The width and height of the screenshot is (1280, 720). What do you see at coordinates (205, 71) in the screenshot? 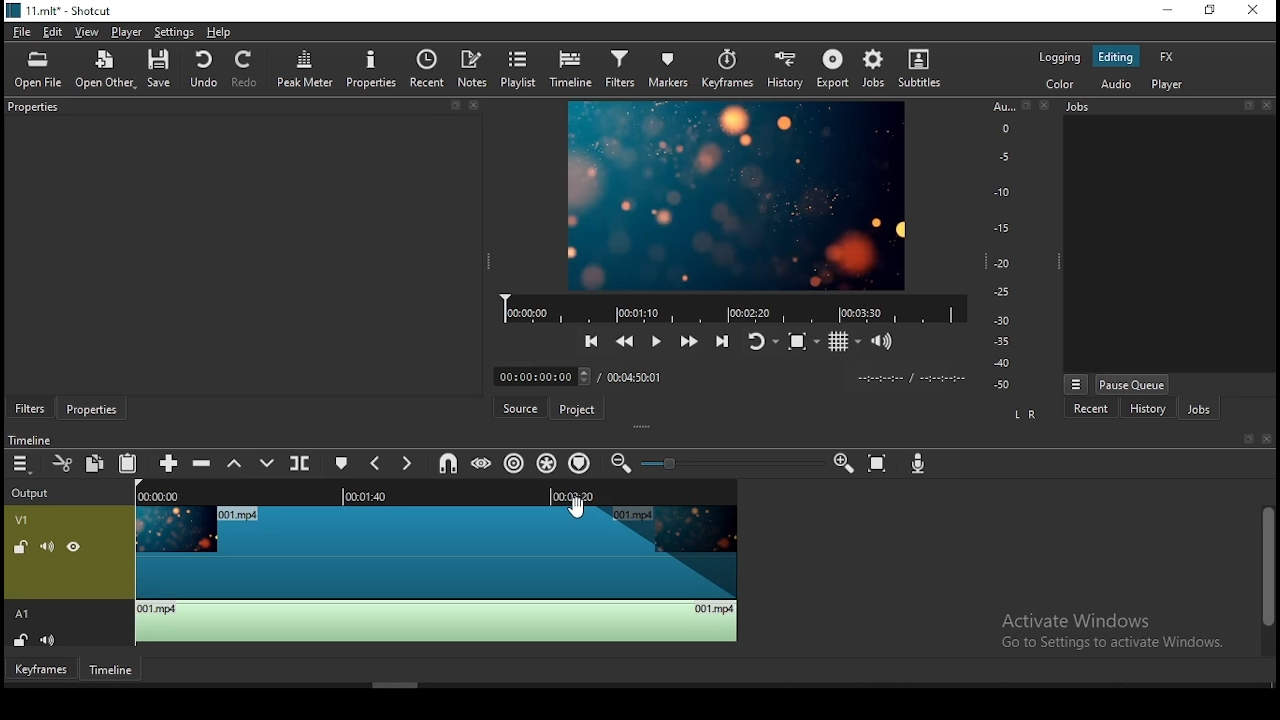
I see `undo` at bounding box center [205, 71].